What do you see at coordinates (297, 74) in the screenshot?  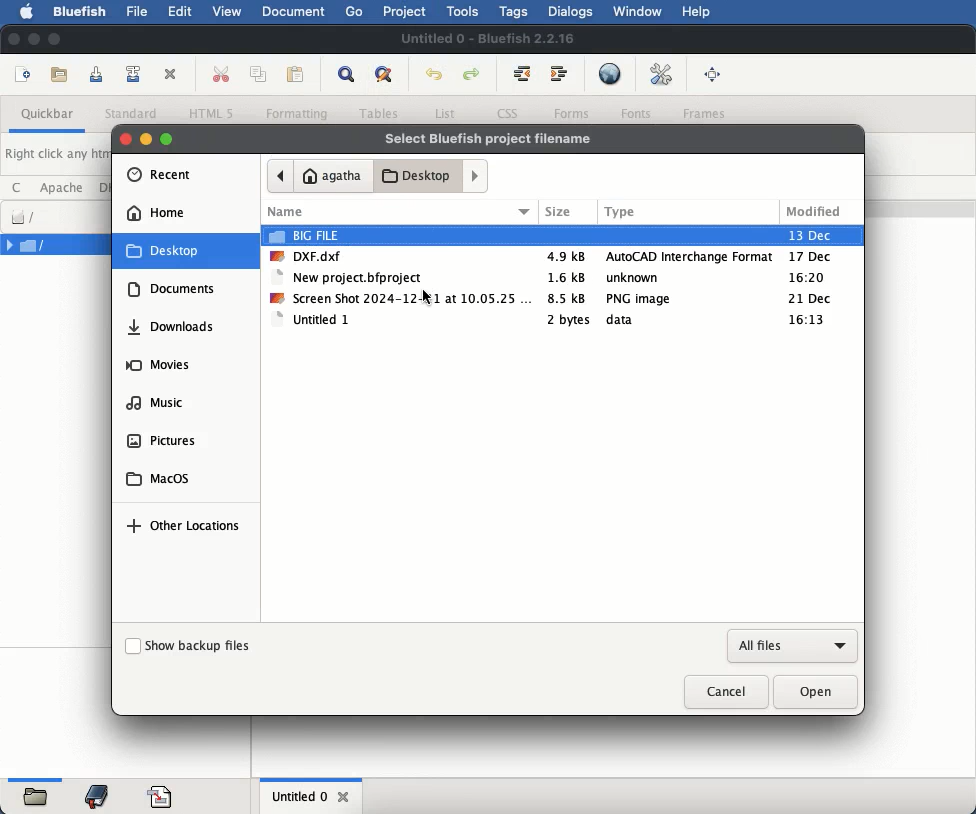 I see `paste` at bounding box center [297, 74].